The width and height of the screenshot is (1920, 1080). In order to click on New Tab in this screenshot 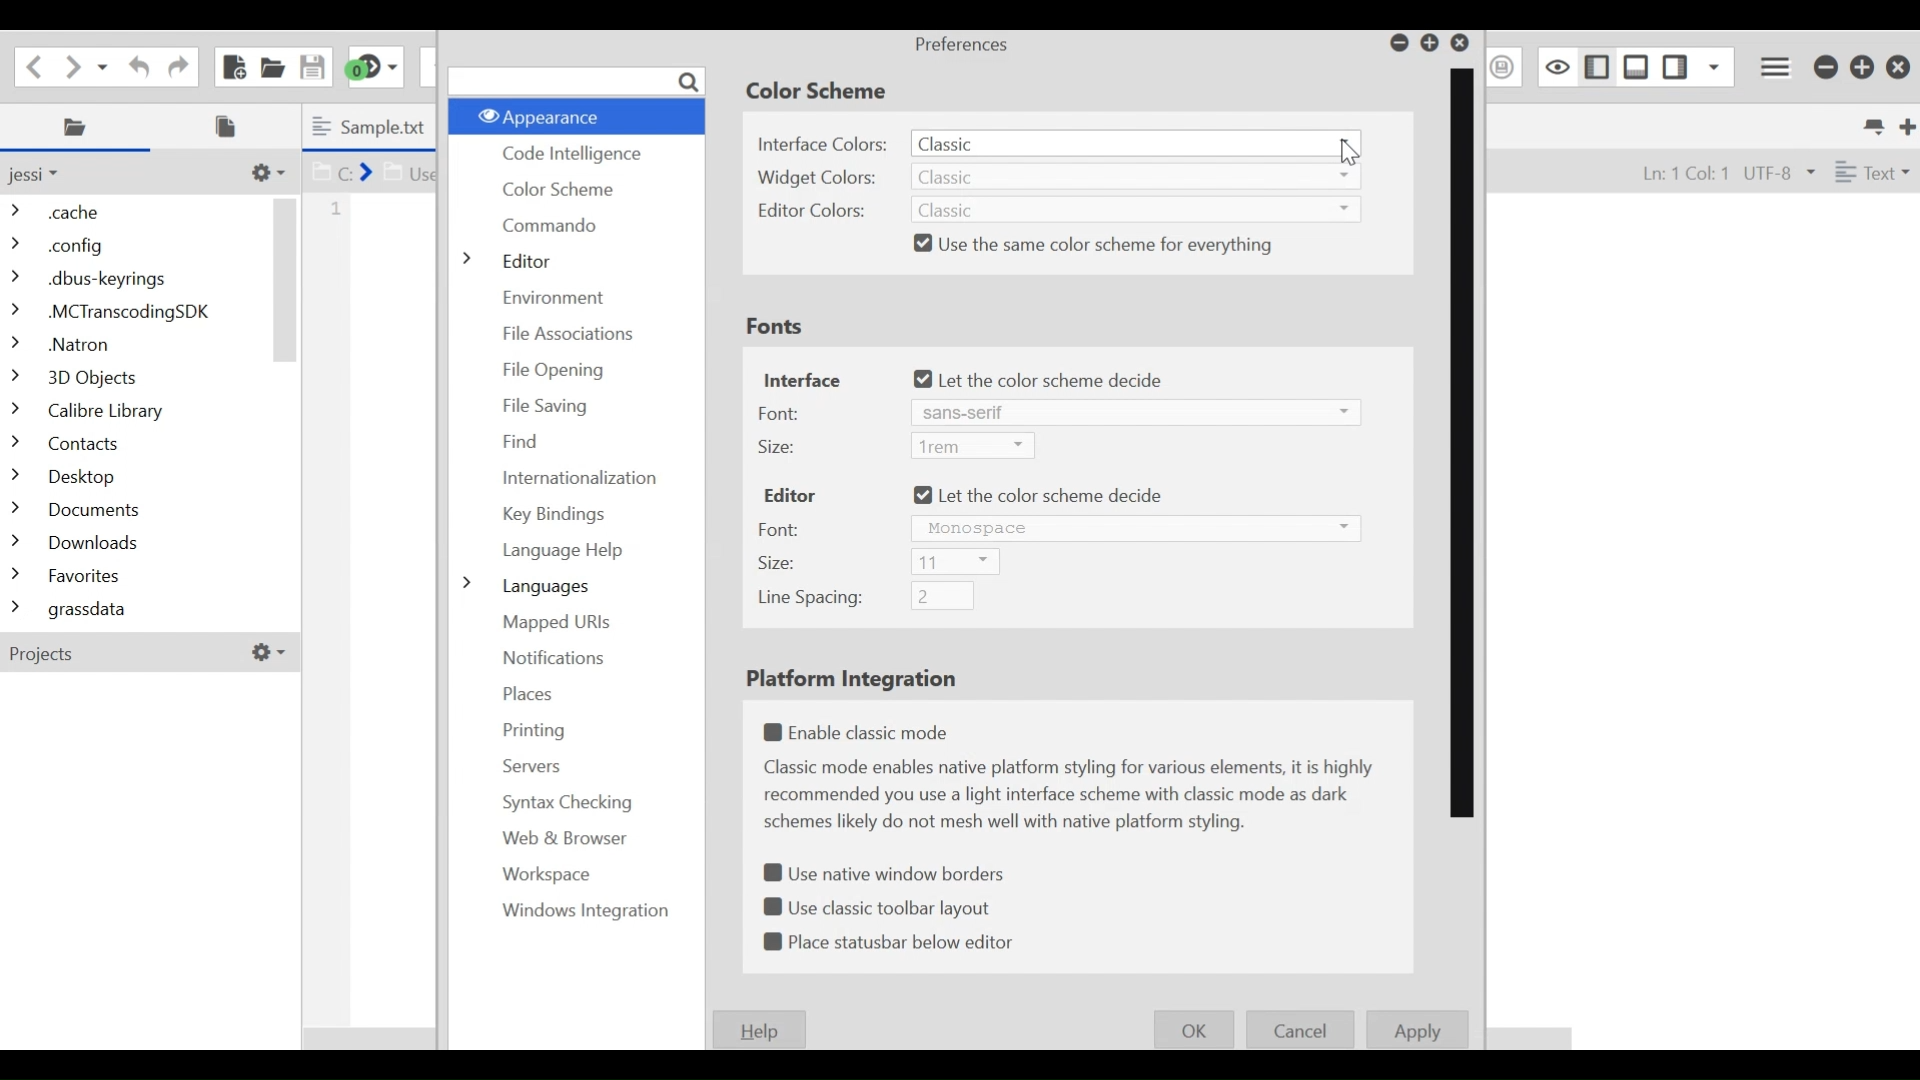, I will do `click(1904, 124)`.